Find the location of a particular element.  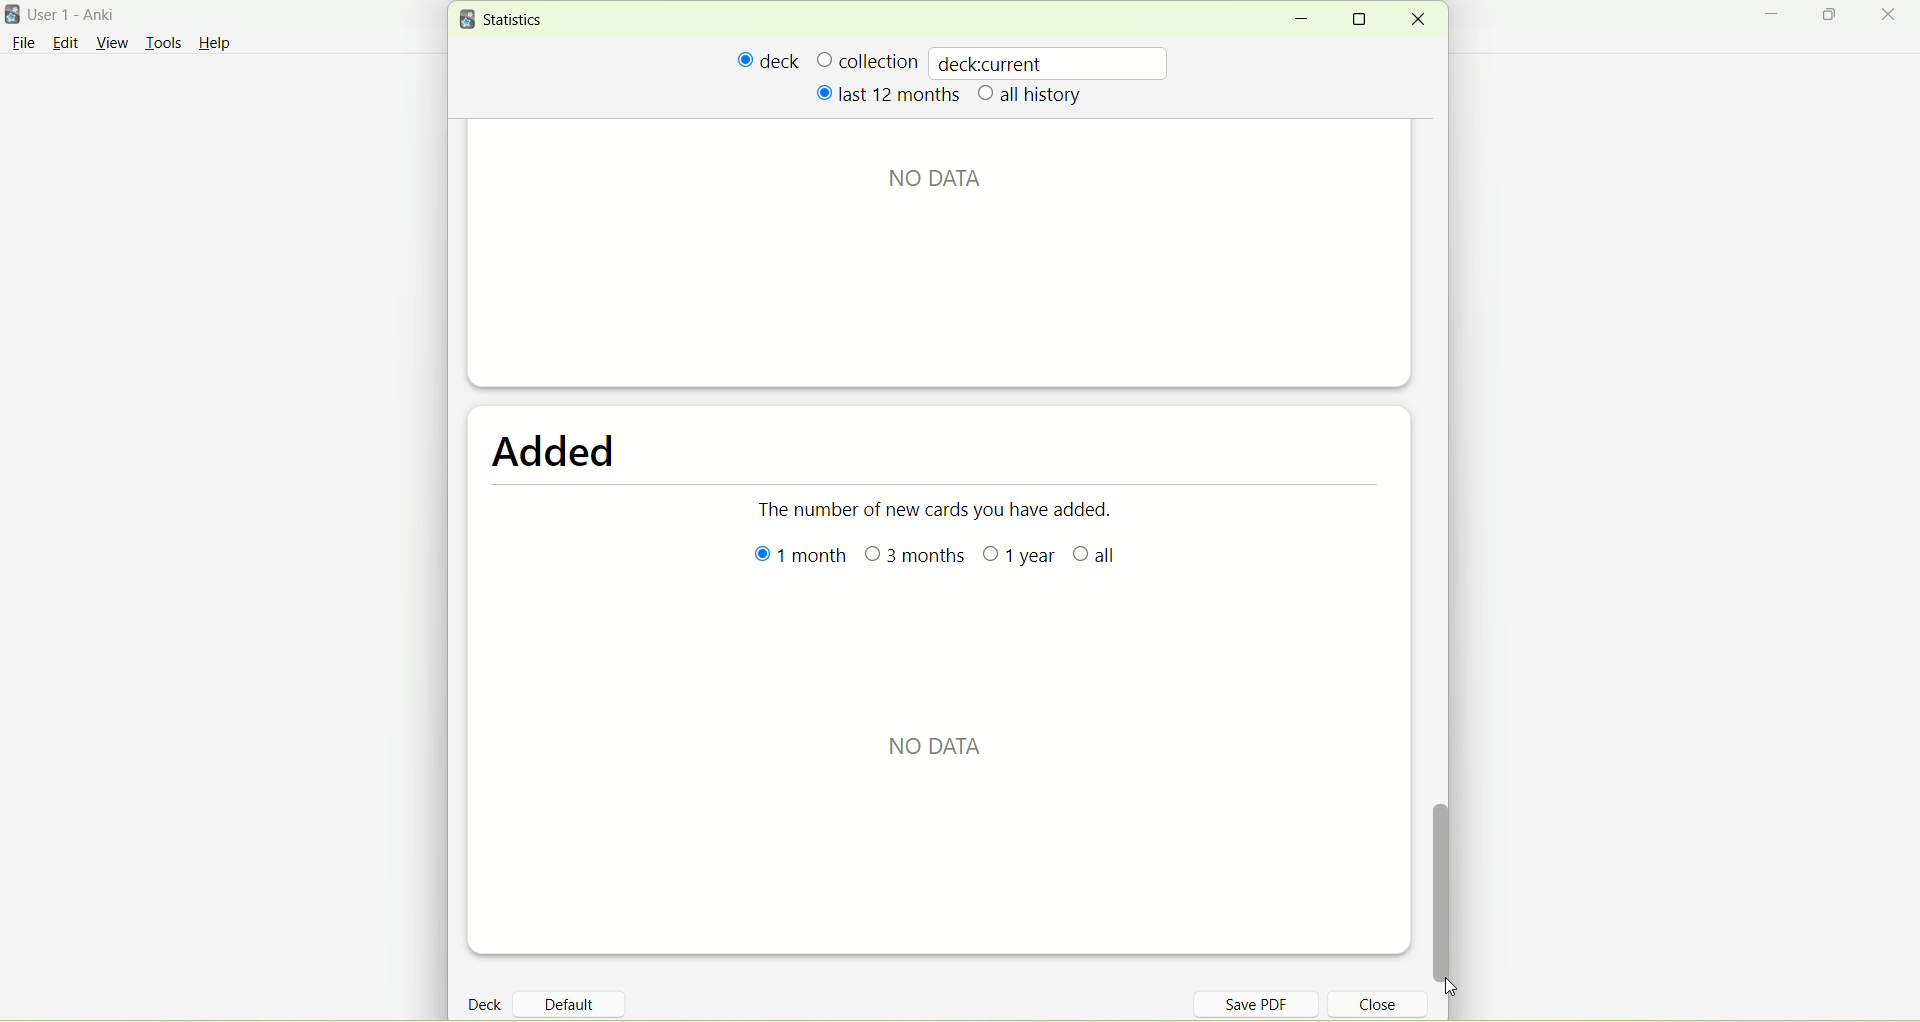

statistics is located at coordinates (506, 20).